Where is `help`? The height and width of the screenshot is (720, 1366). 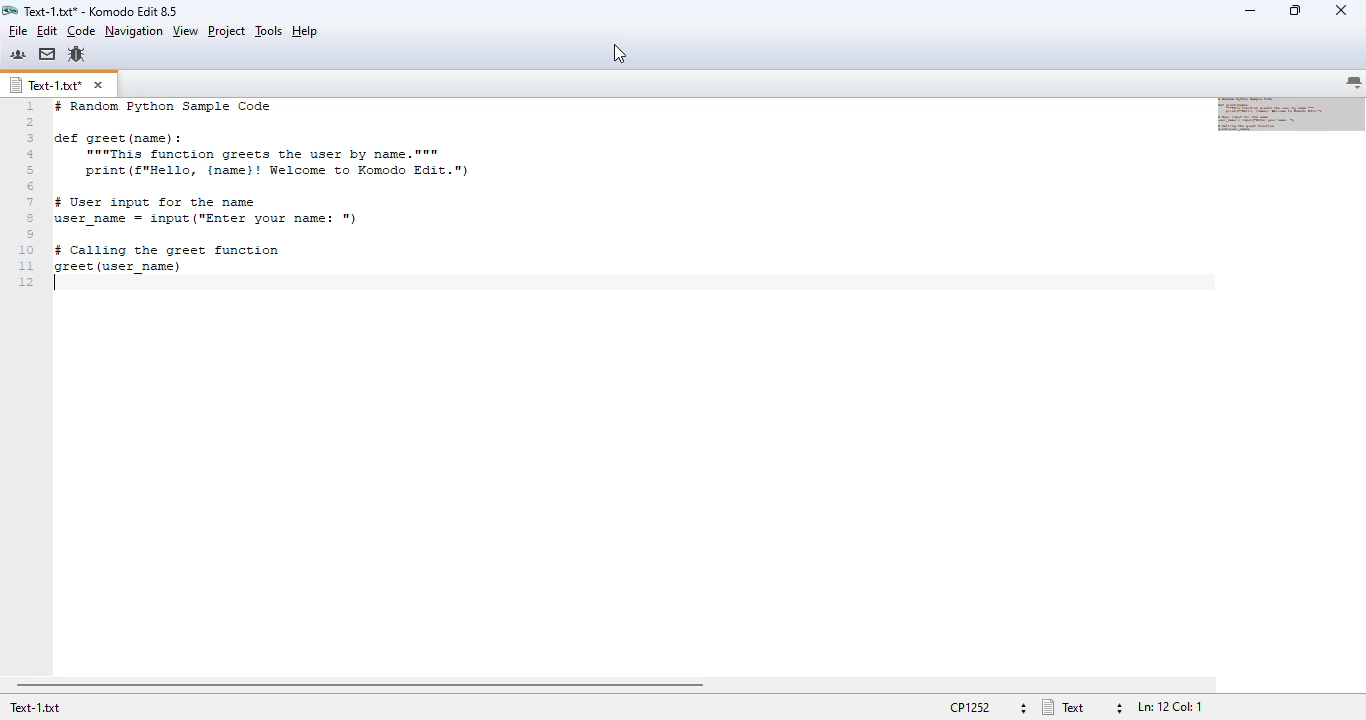 help is located at coordinates (305, 31).